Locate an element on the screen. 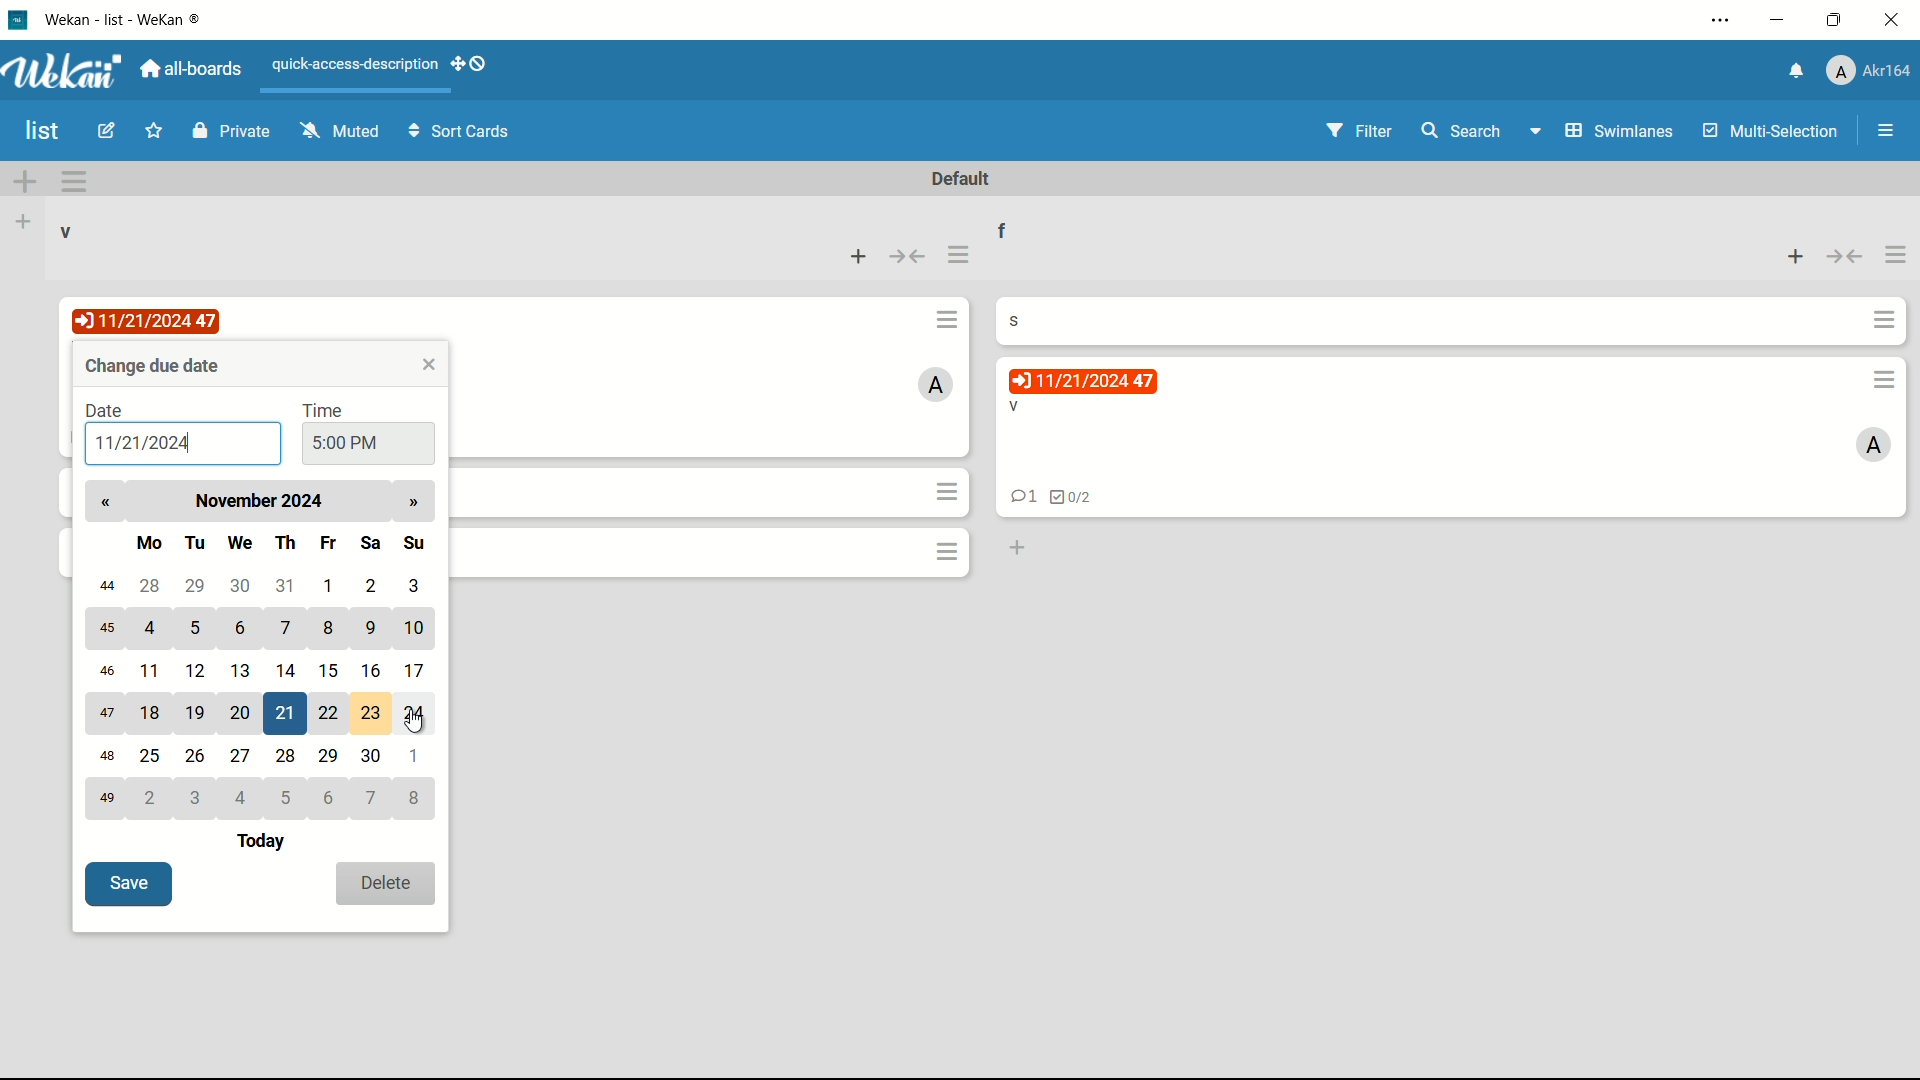 The height and width of the screenshot is (1080, 1920). add swimlane is located at coordinates (26, 180).